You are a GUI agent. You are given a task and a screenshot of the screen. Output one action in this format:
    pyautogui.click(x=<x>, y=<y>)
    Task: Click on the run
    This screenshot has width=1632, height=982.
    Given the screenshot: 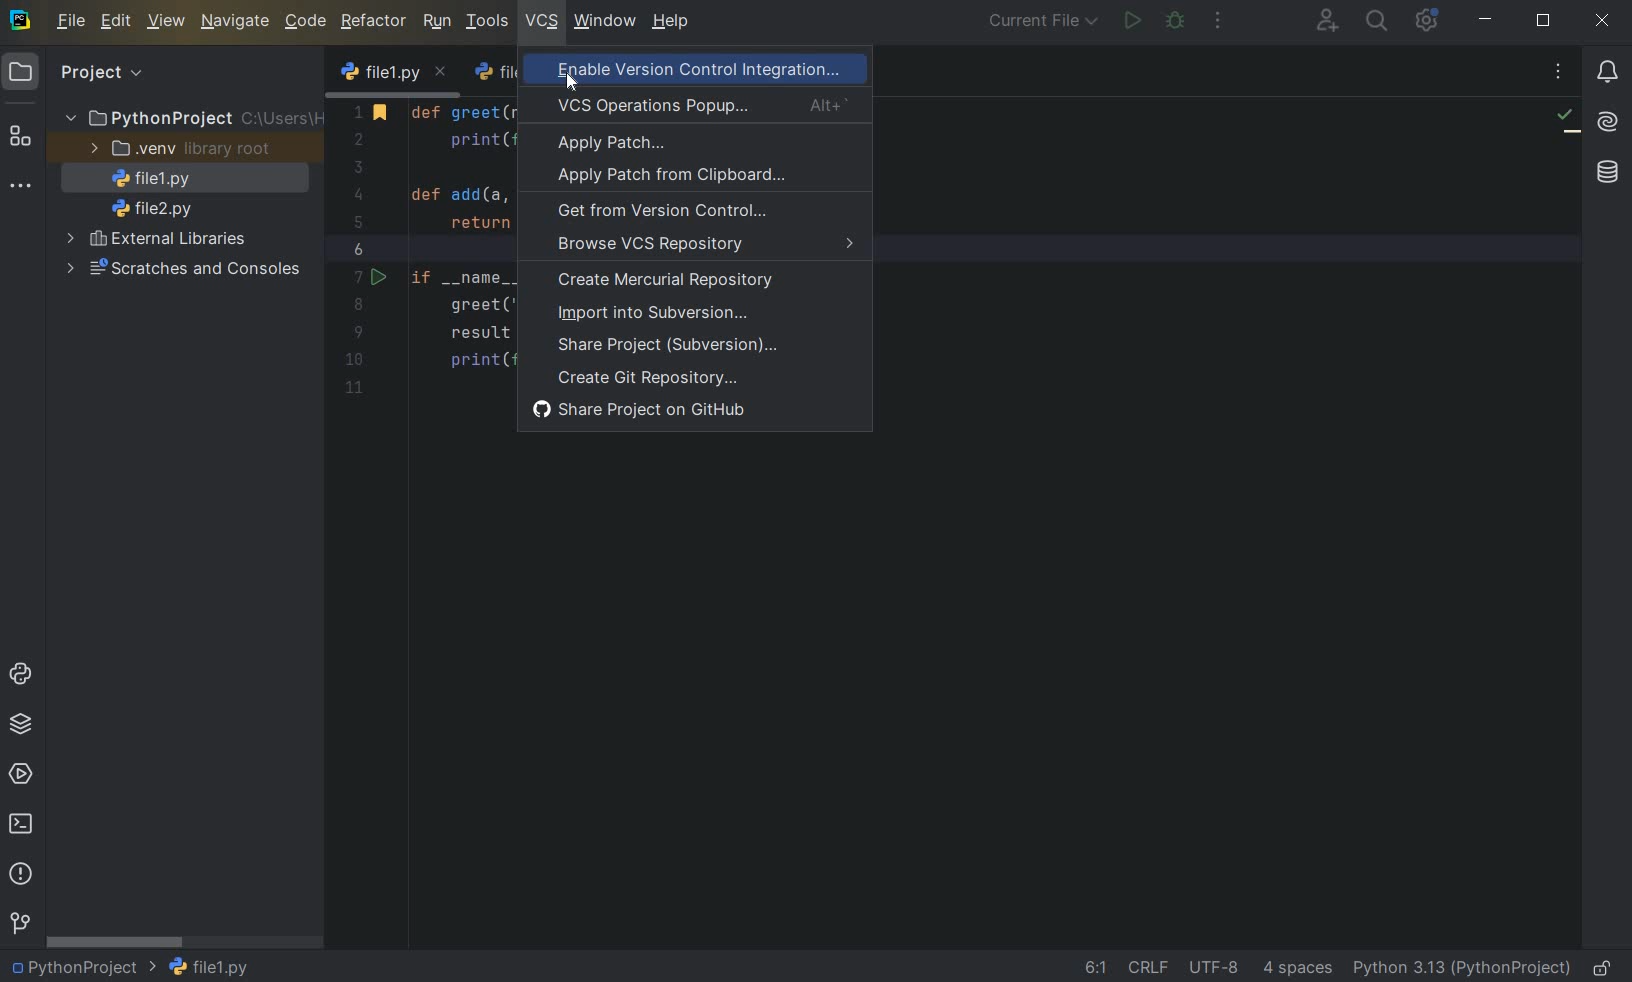 What is the action you would take?
    pyautogui.click(x=436, y=22)
    